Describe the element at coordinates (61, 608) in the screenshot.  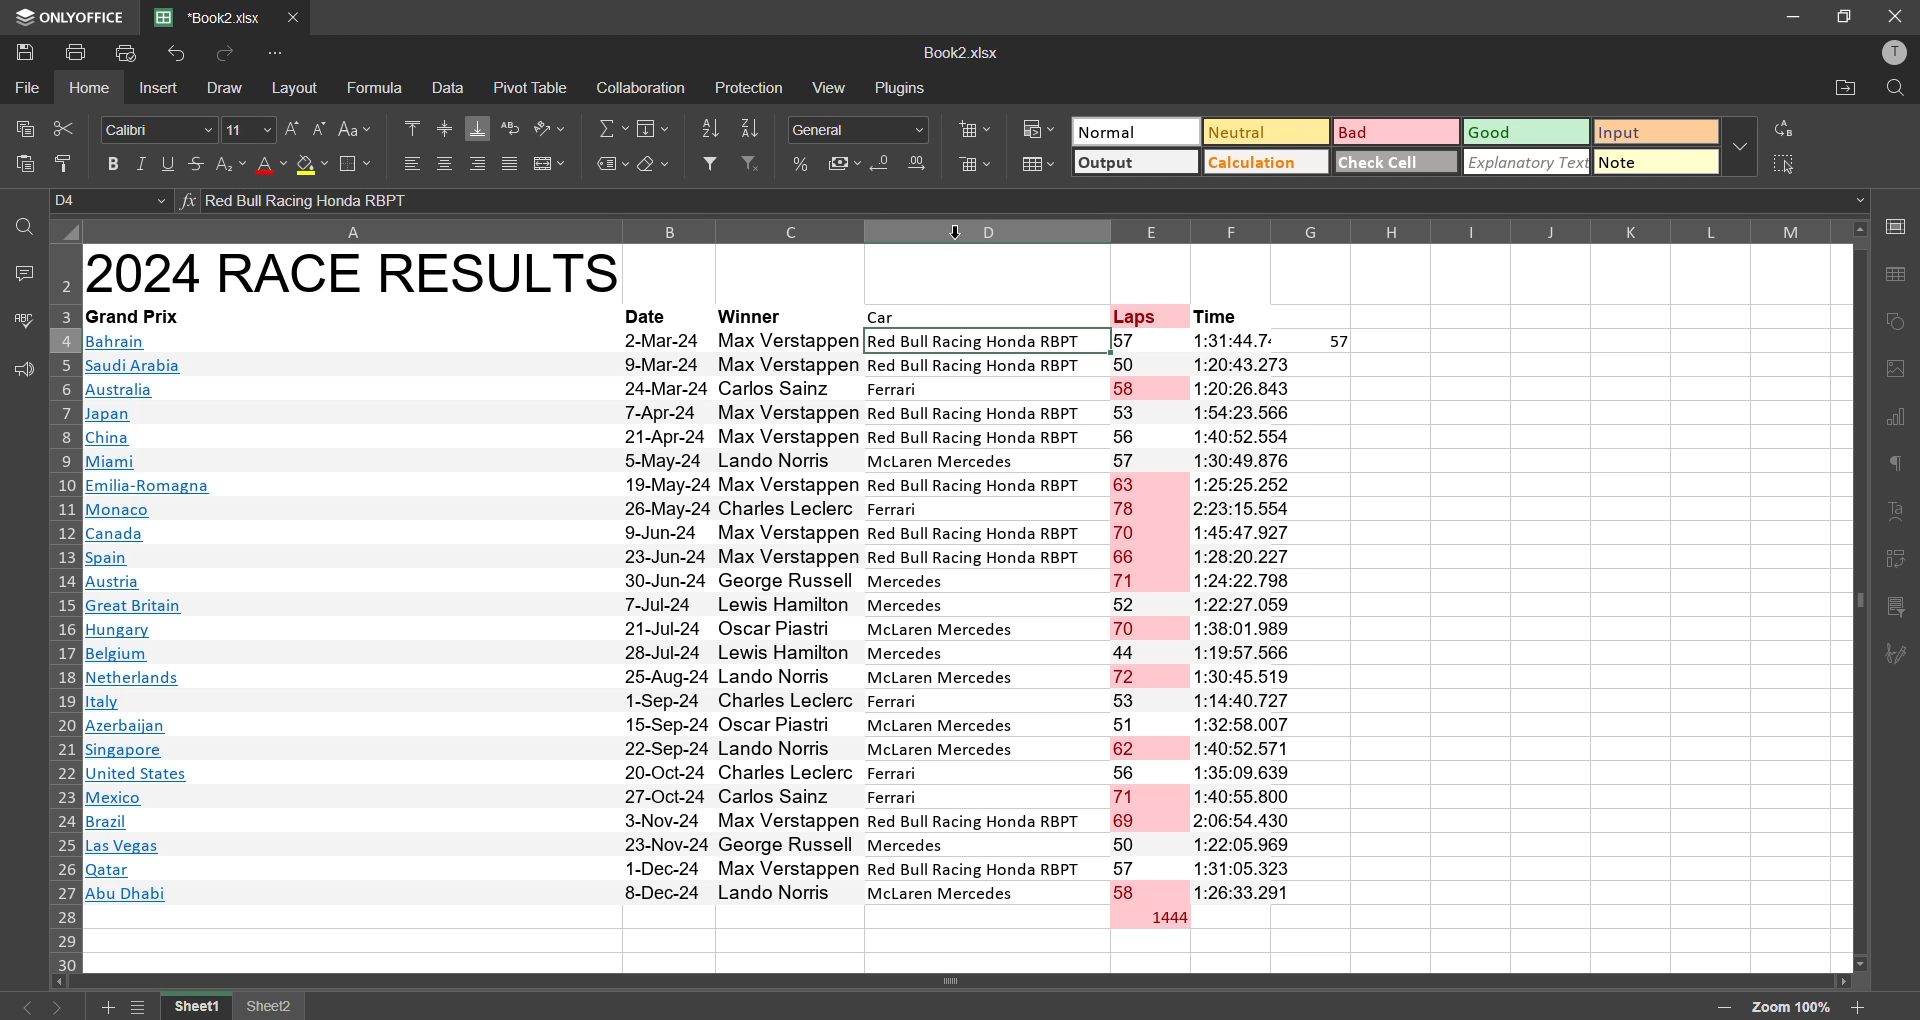
I see `row numbers` at that location.